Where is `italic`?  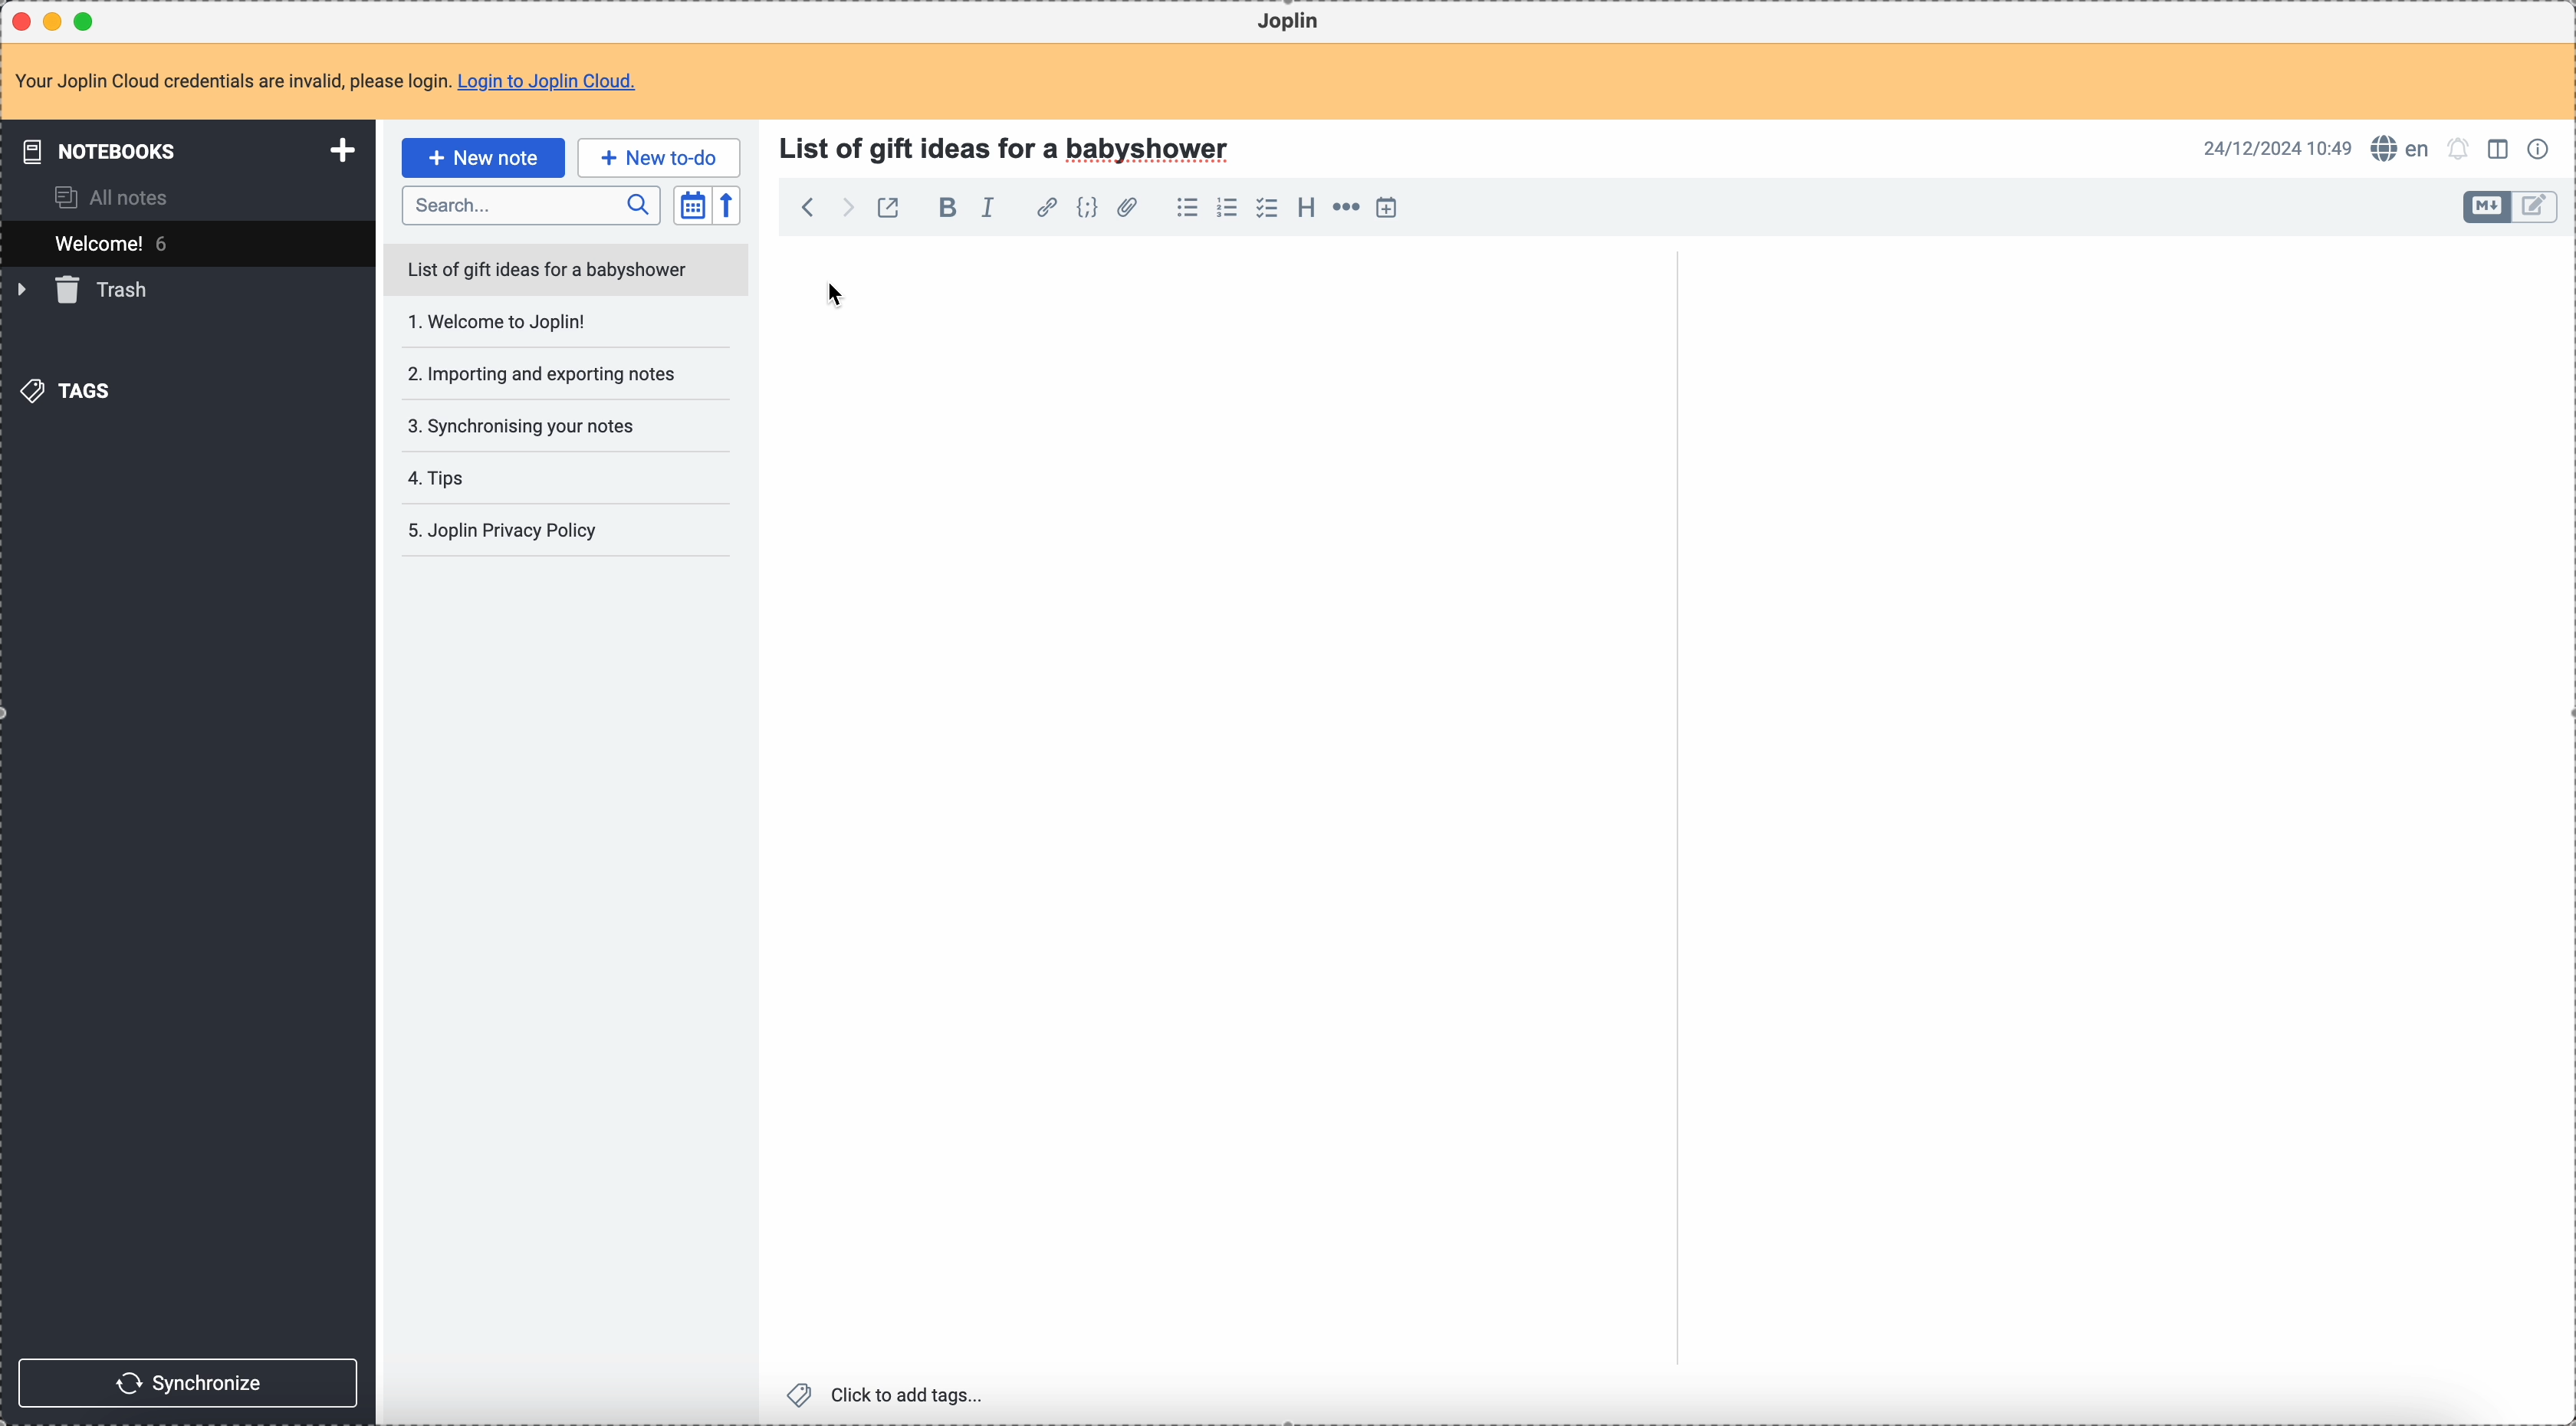
italic is located at coordinates (990, 209).